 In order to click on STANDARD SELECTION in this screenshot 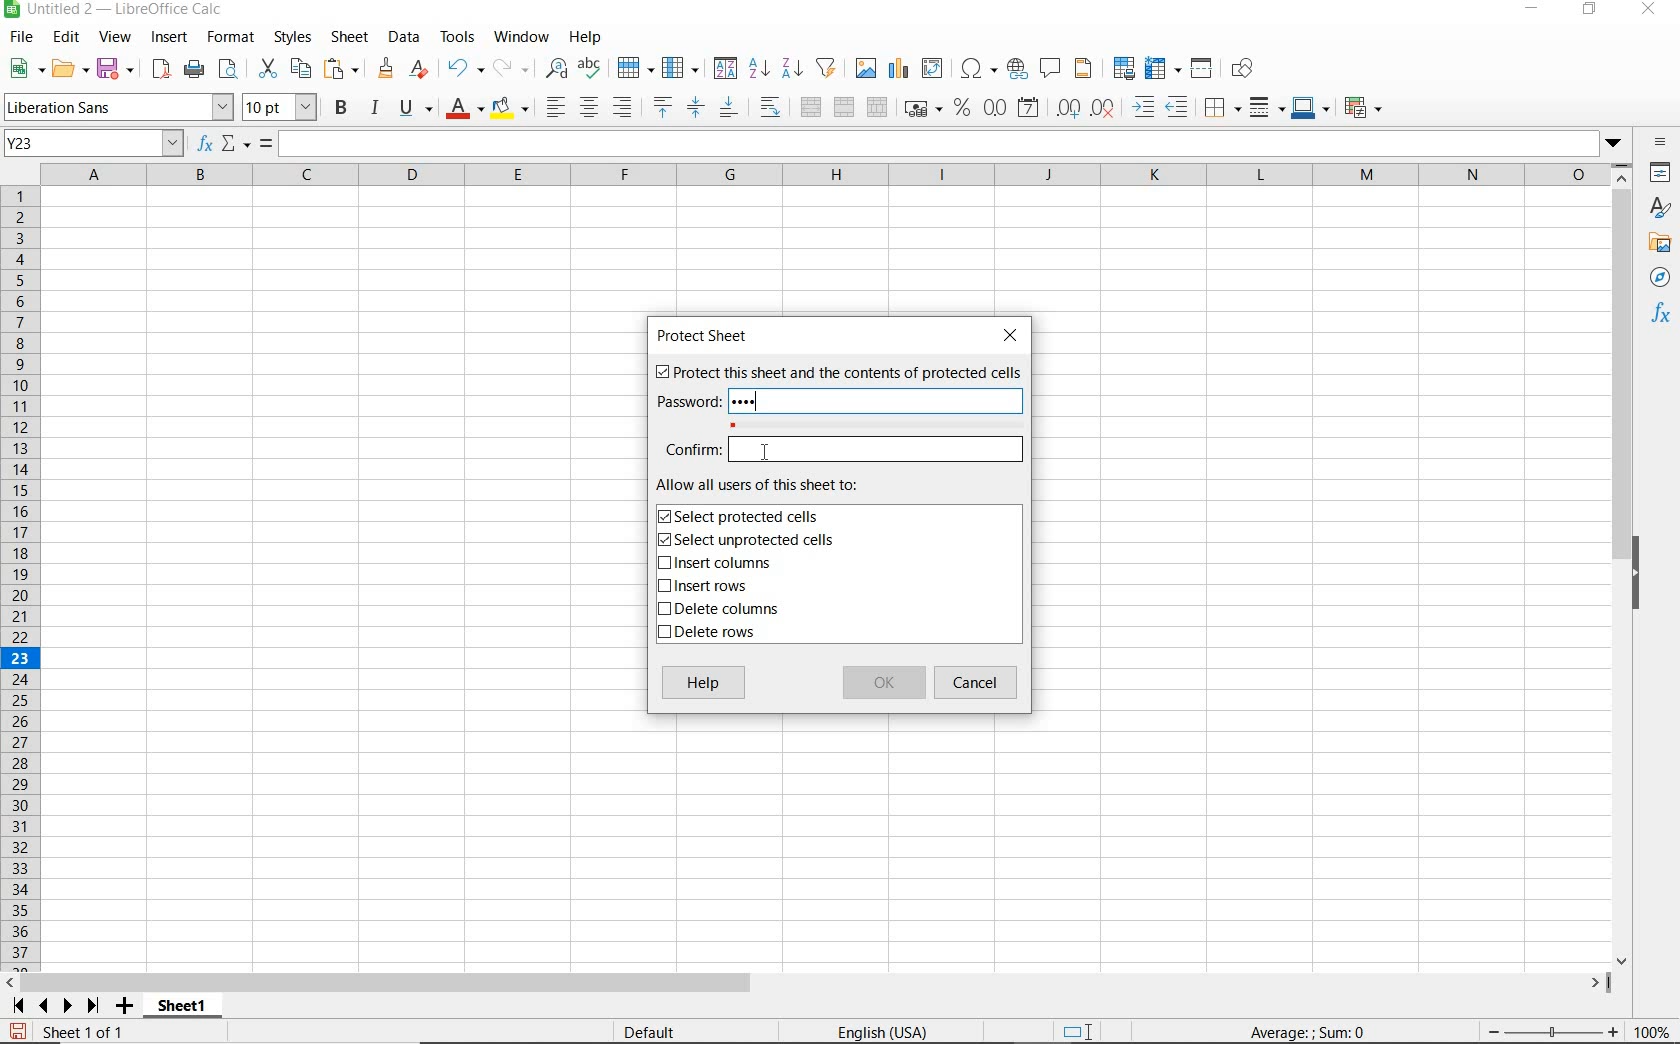, I will do `click(1079, 1032)`.